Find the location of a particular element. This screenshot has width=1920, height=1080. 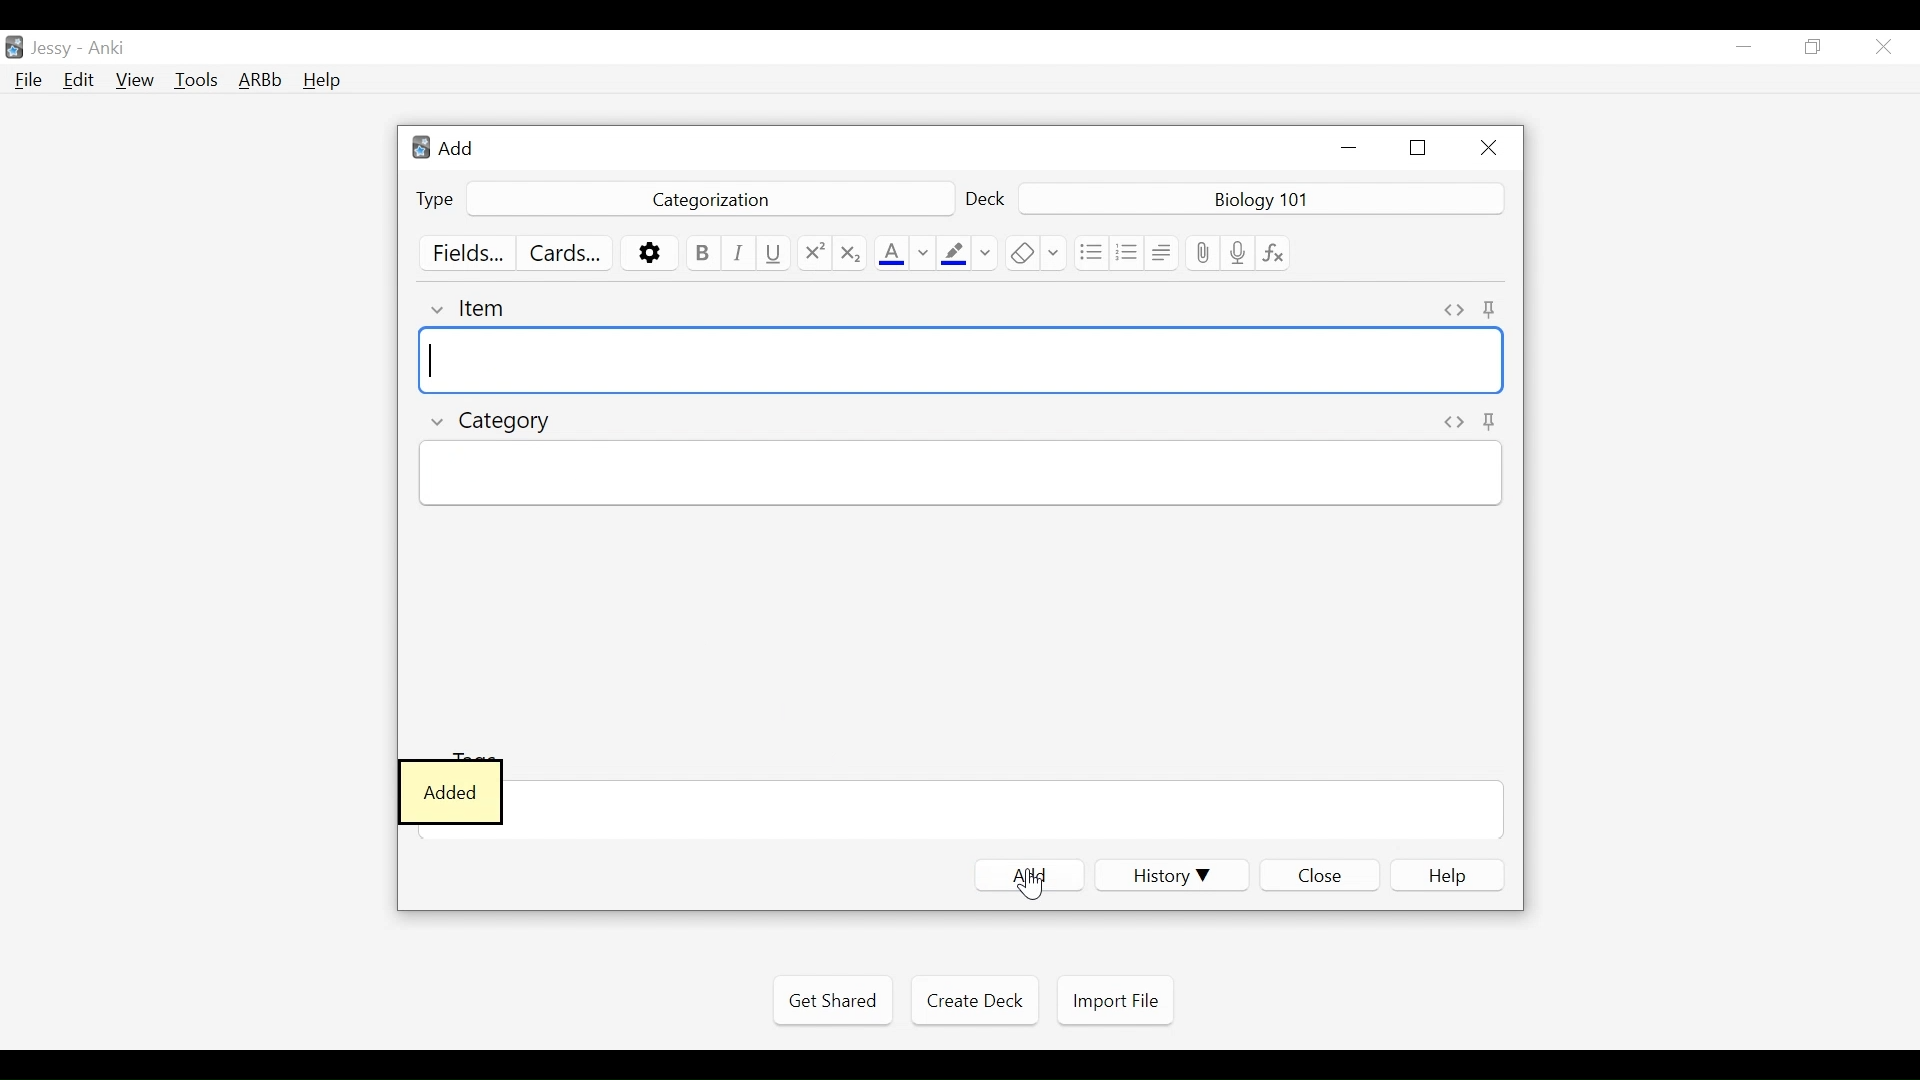

Get Shared is located at coordinates (832, 1001).